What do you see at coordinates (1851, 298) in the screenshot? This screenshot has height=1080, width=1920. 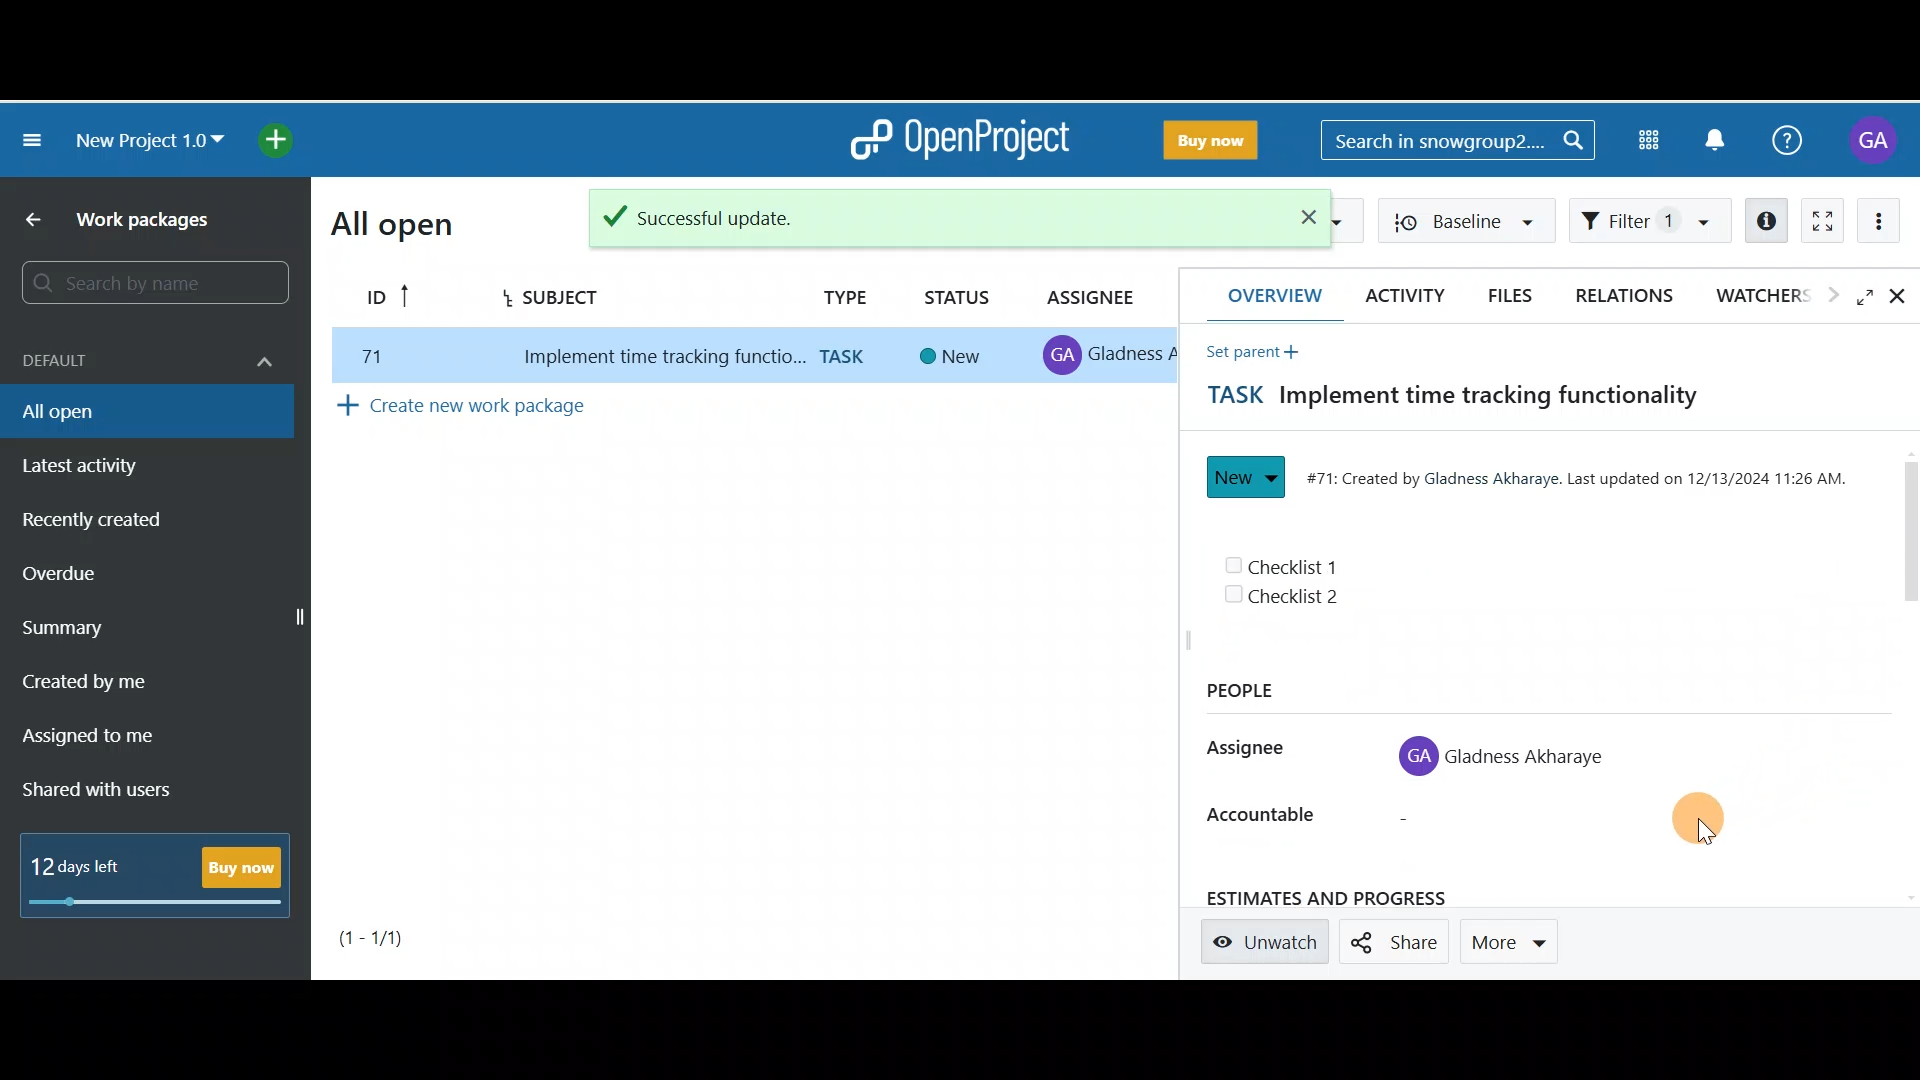 I see `Open fullscreen view` at bounding box center [1851, 298].